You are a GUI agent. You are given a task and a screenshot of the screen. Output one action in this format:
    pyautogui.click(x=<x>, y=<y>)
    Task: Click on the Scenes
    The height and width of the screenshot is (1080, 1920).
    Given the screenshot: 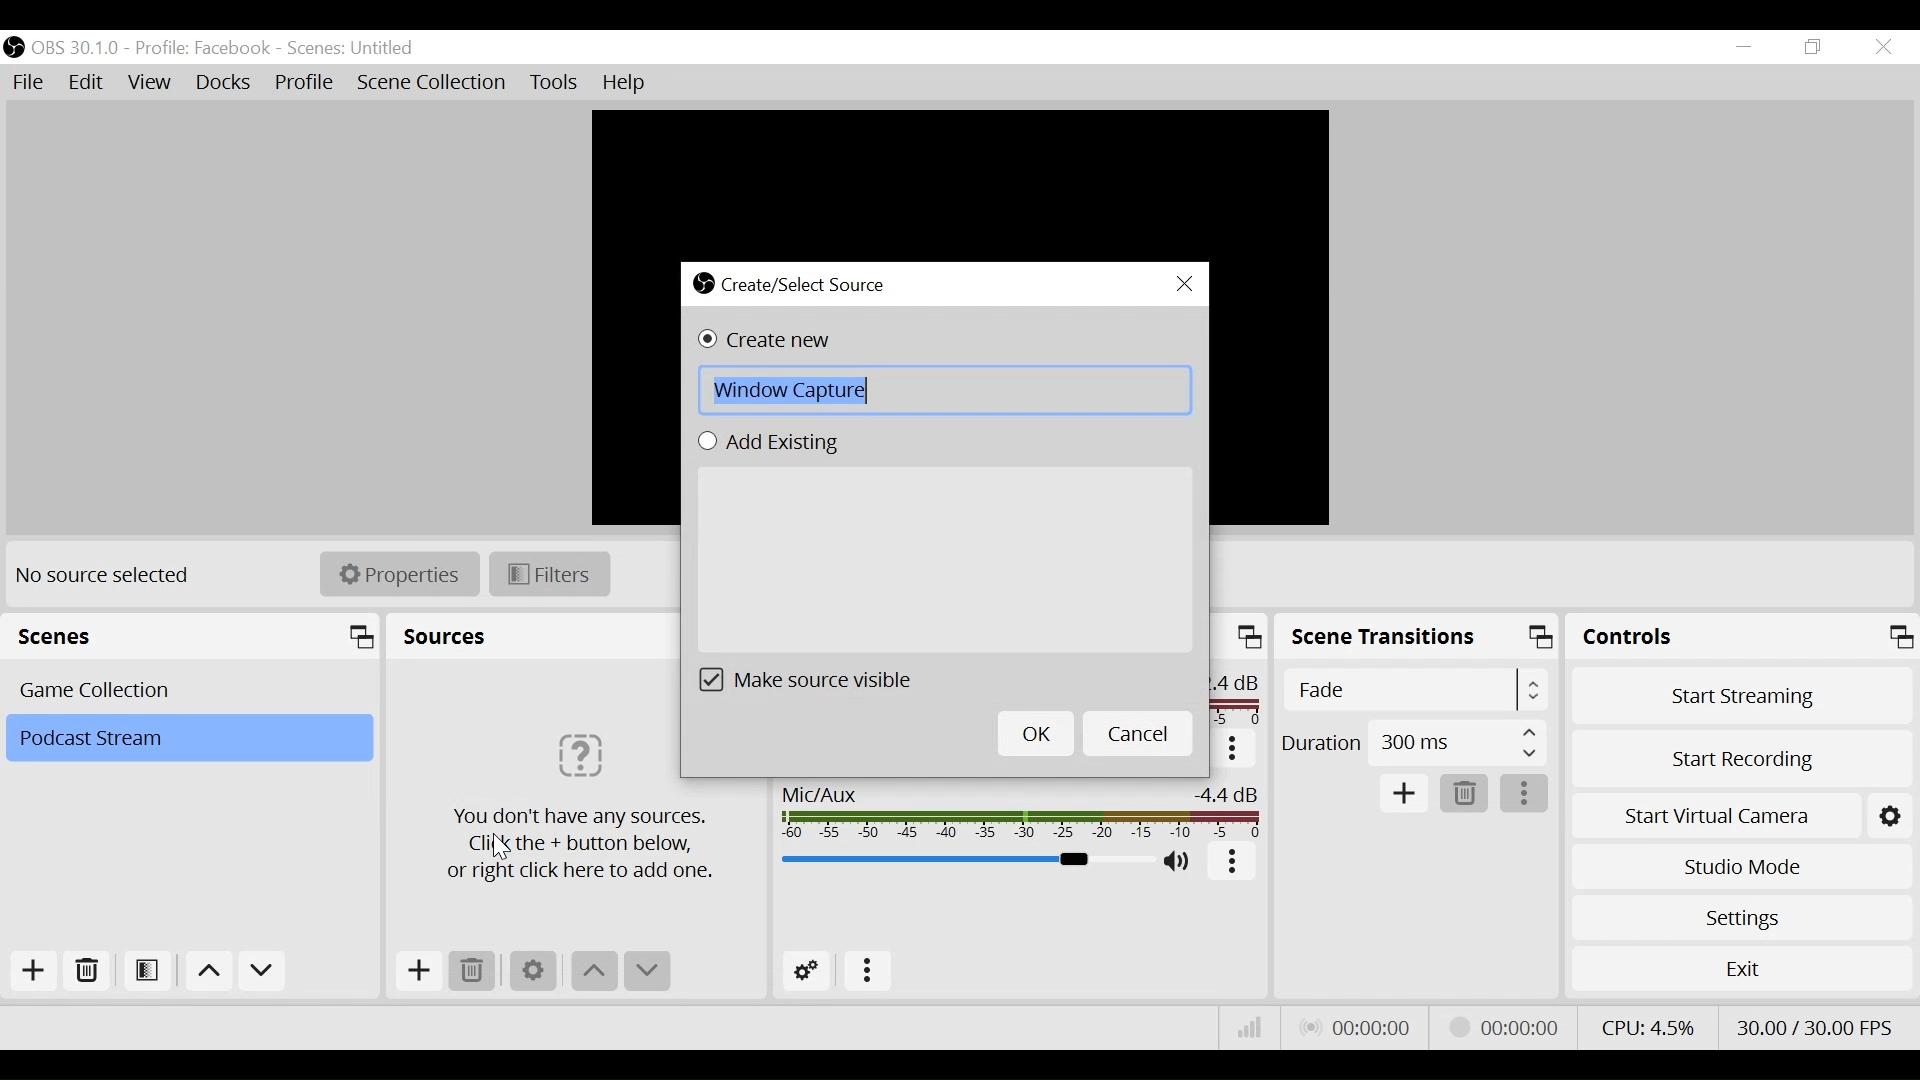 What is the action you would take?
    pyautogui.click(x=193, y=635)
    